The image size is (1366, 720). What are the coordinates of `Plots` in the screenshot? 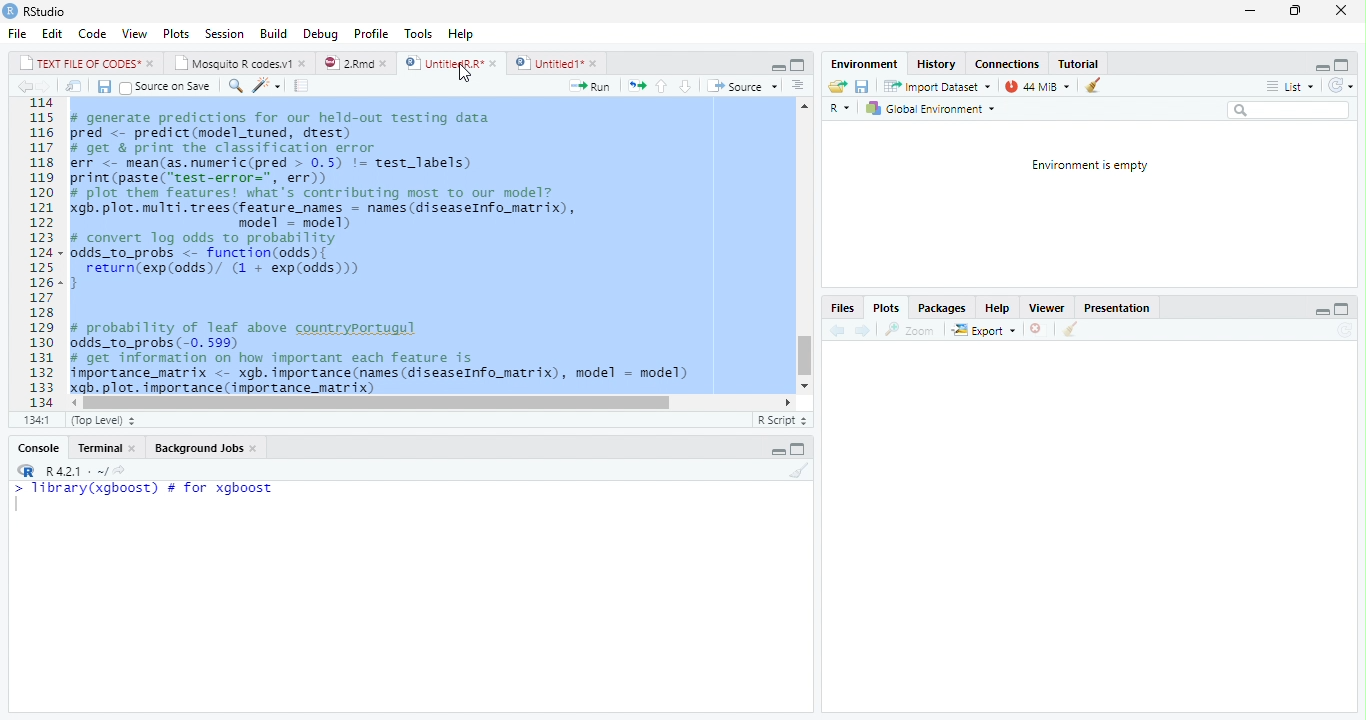 It's located at (174, 33).